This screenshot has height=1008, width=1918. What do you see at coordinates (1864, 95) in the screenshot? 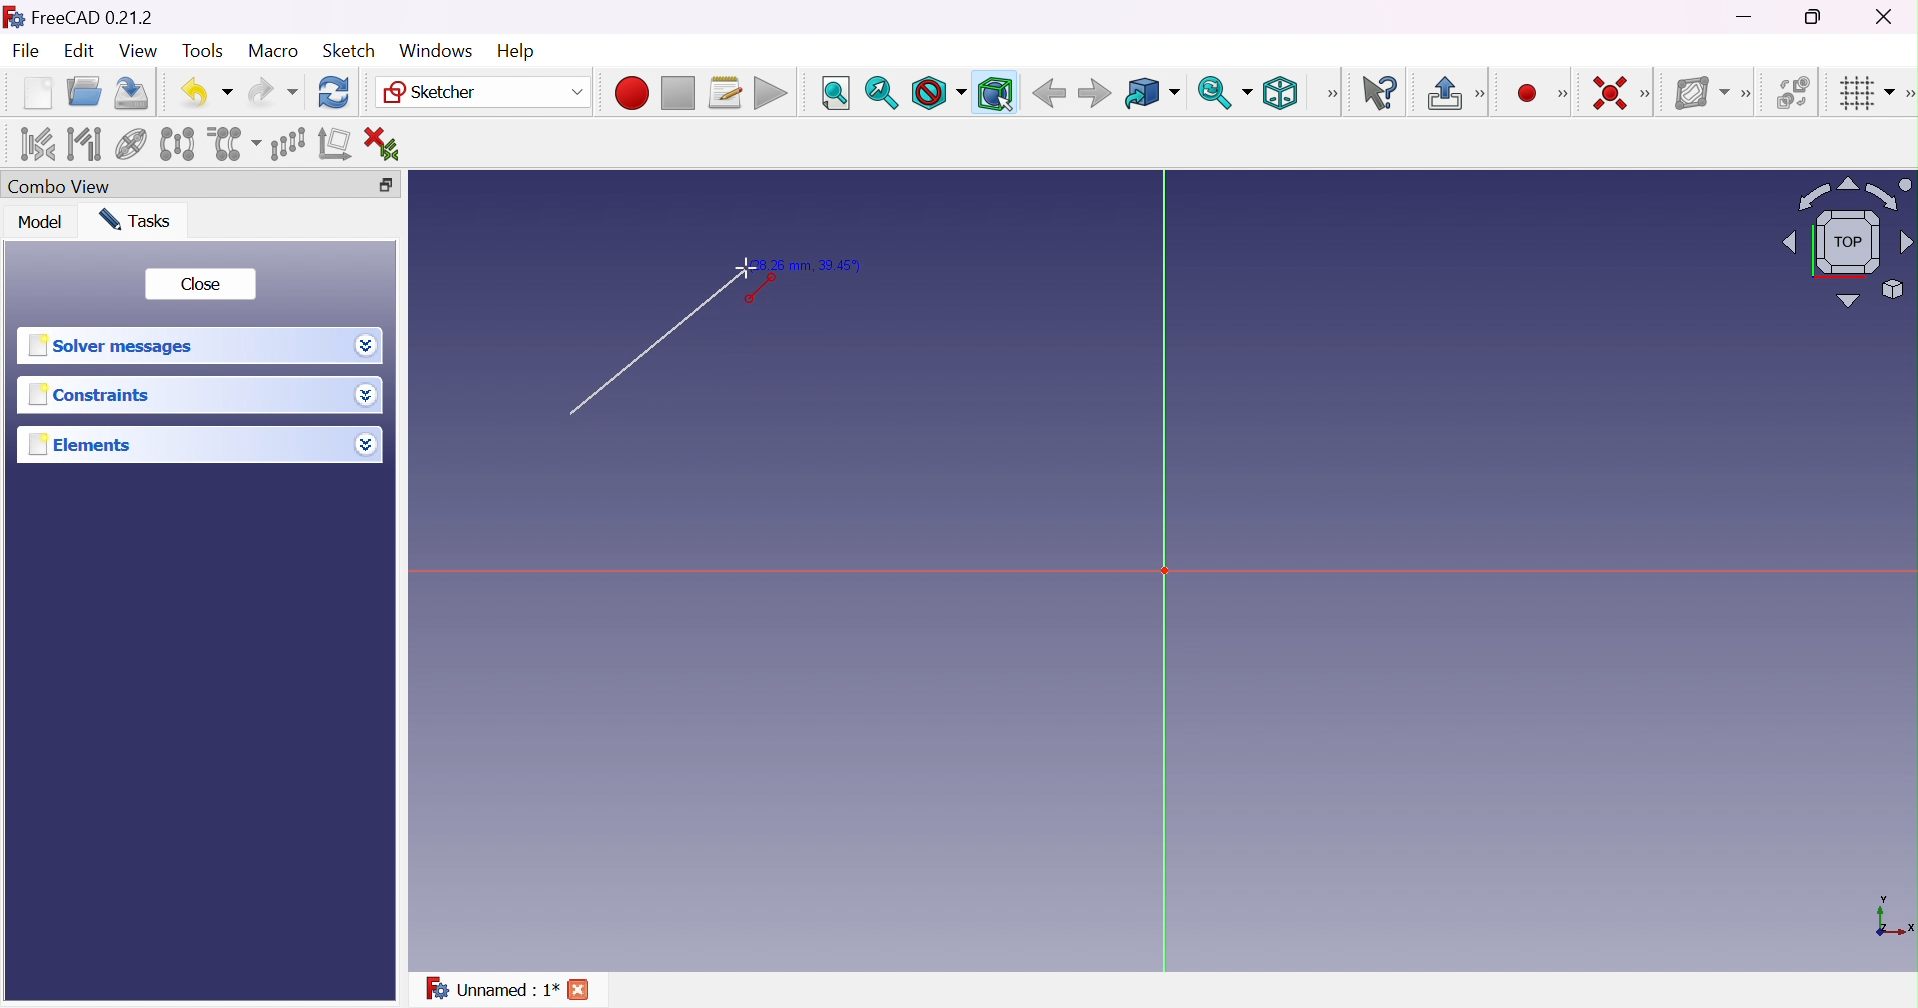
I see `Toggle grid` at bounding box center [1864, 95].